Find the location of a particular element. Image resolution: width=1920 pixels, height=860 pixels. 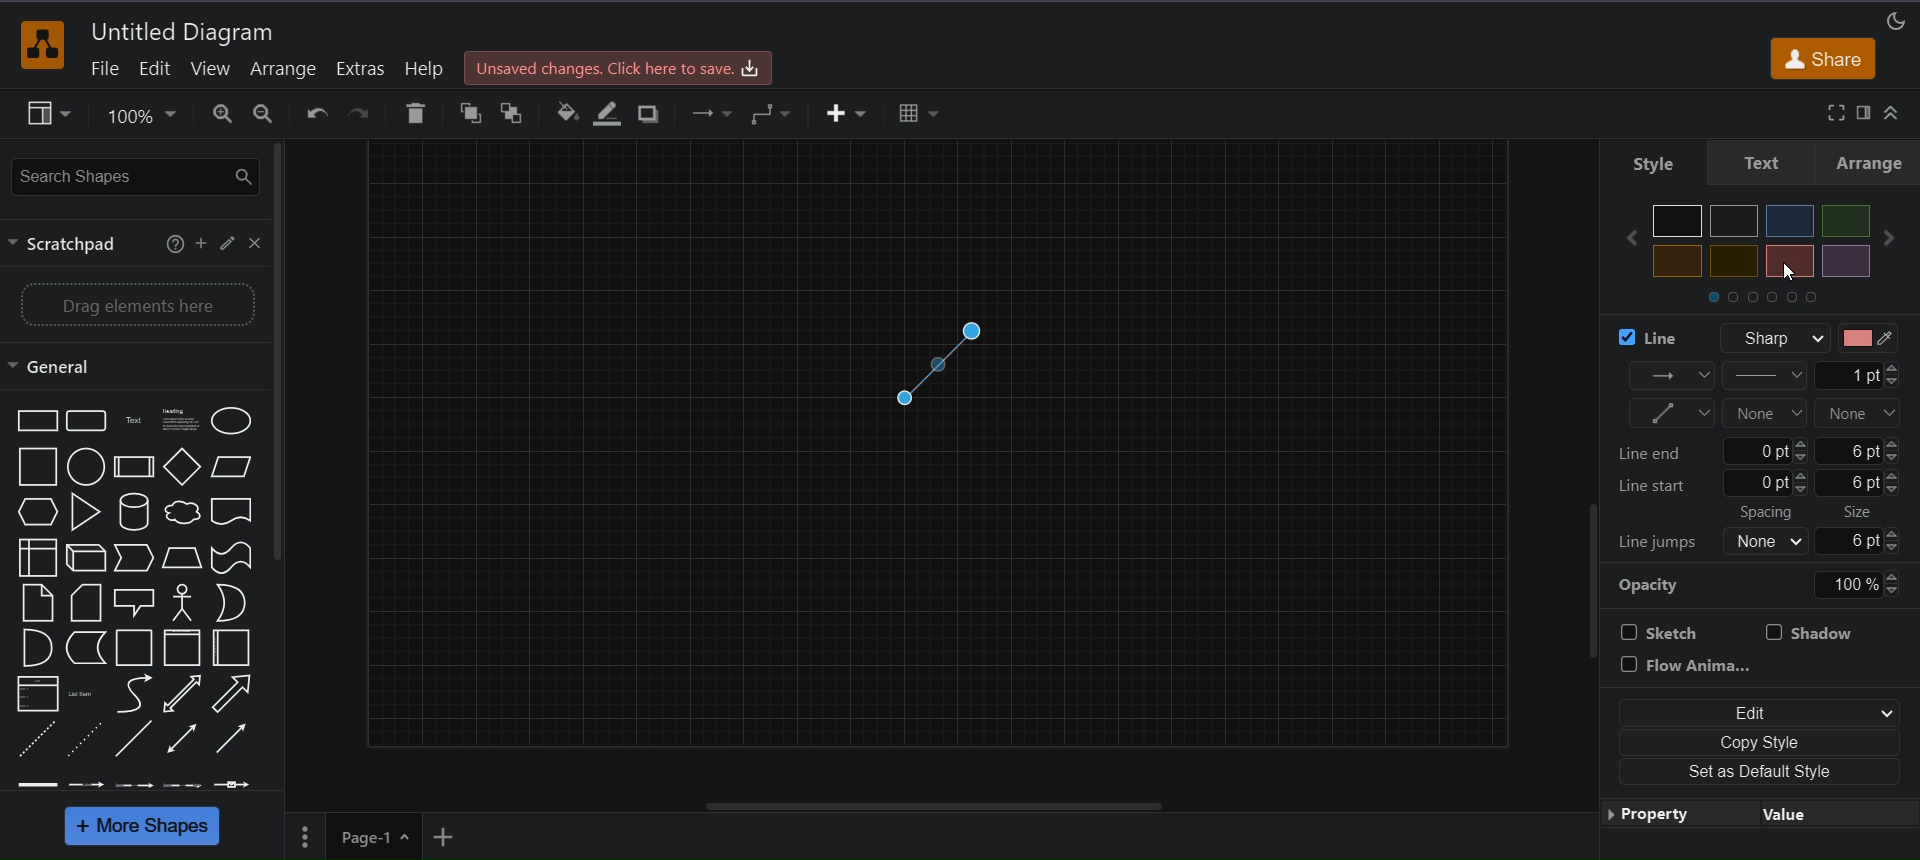

undo is located at coordinates (316, 113).